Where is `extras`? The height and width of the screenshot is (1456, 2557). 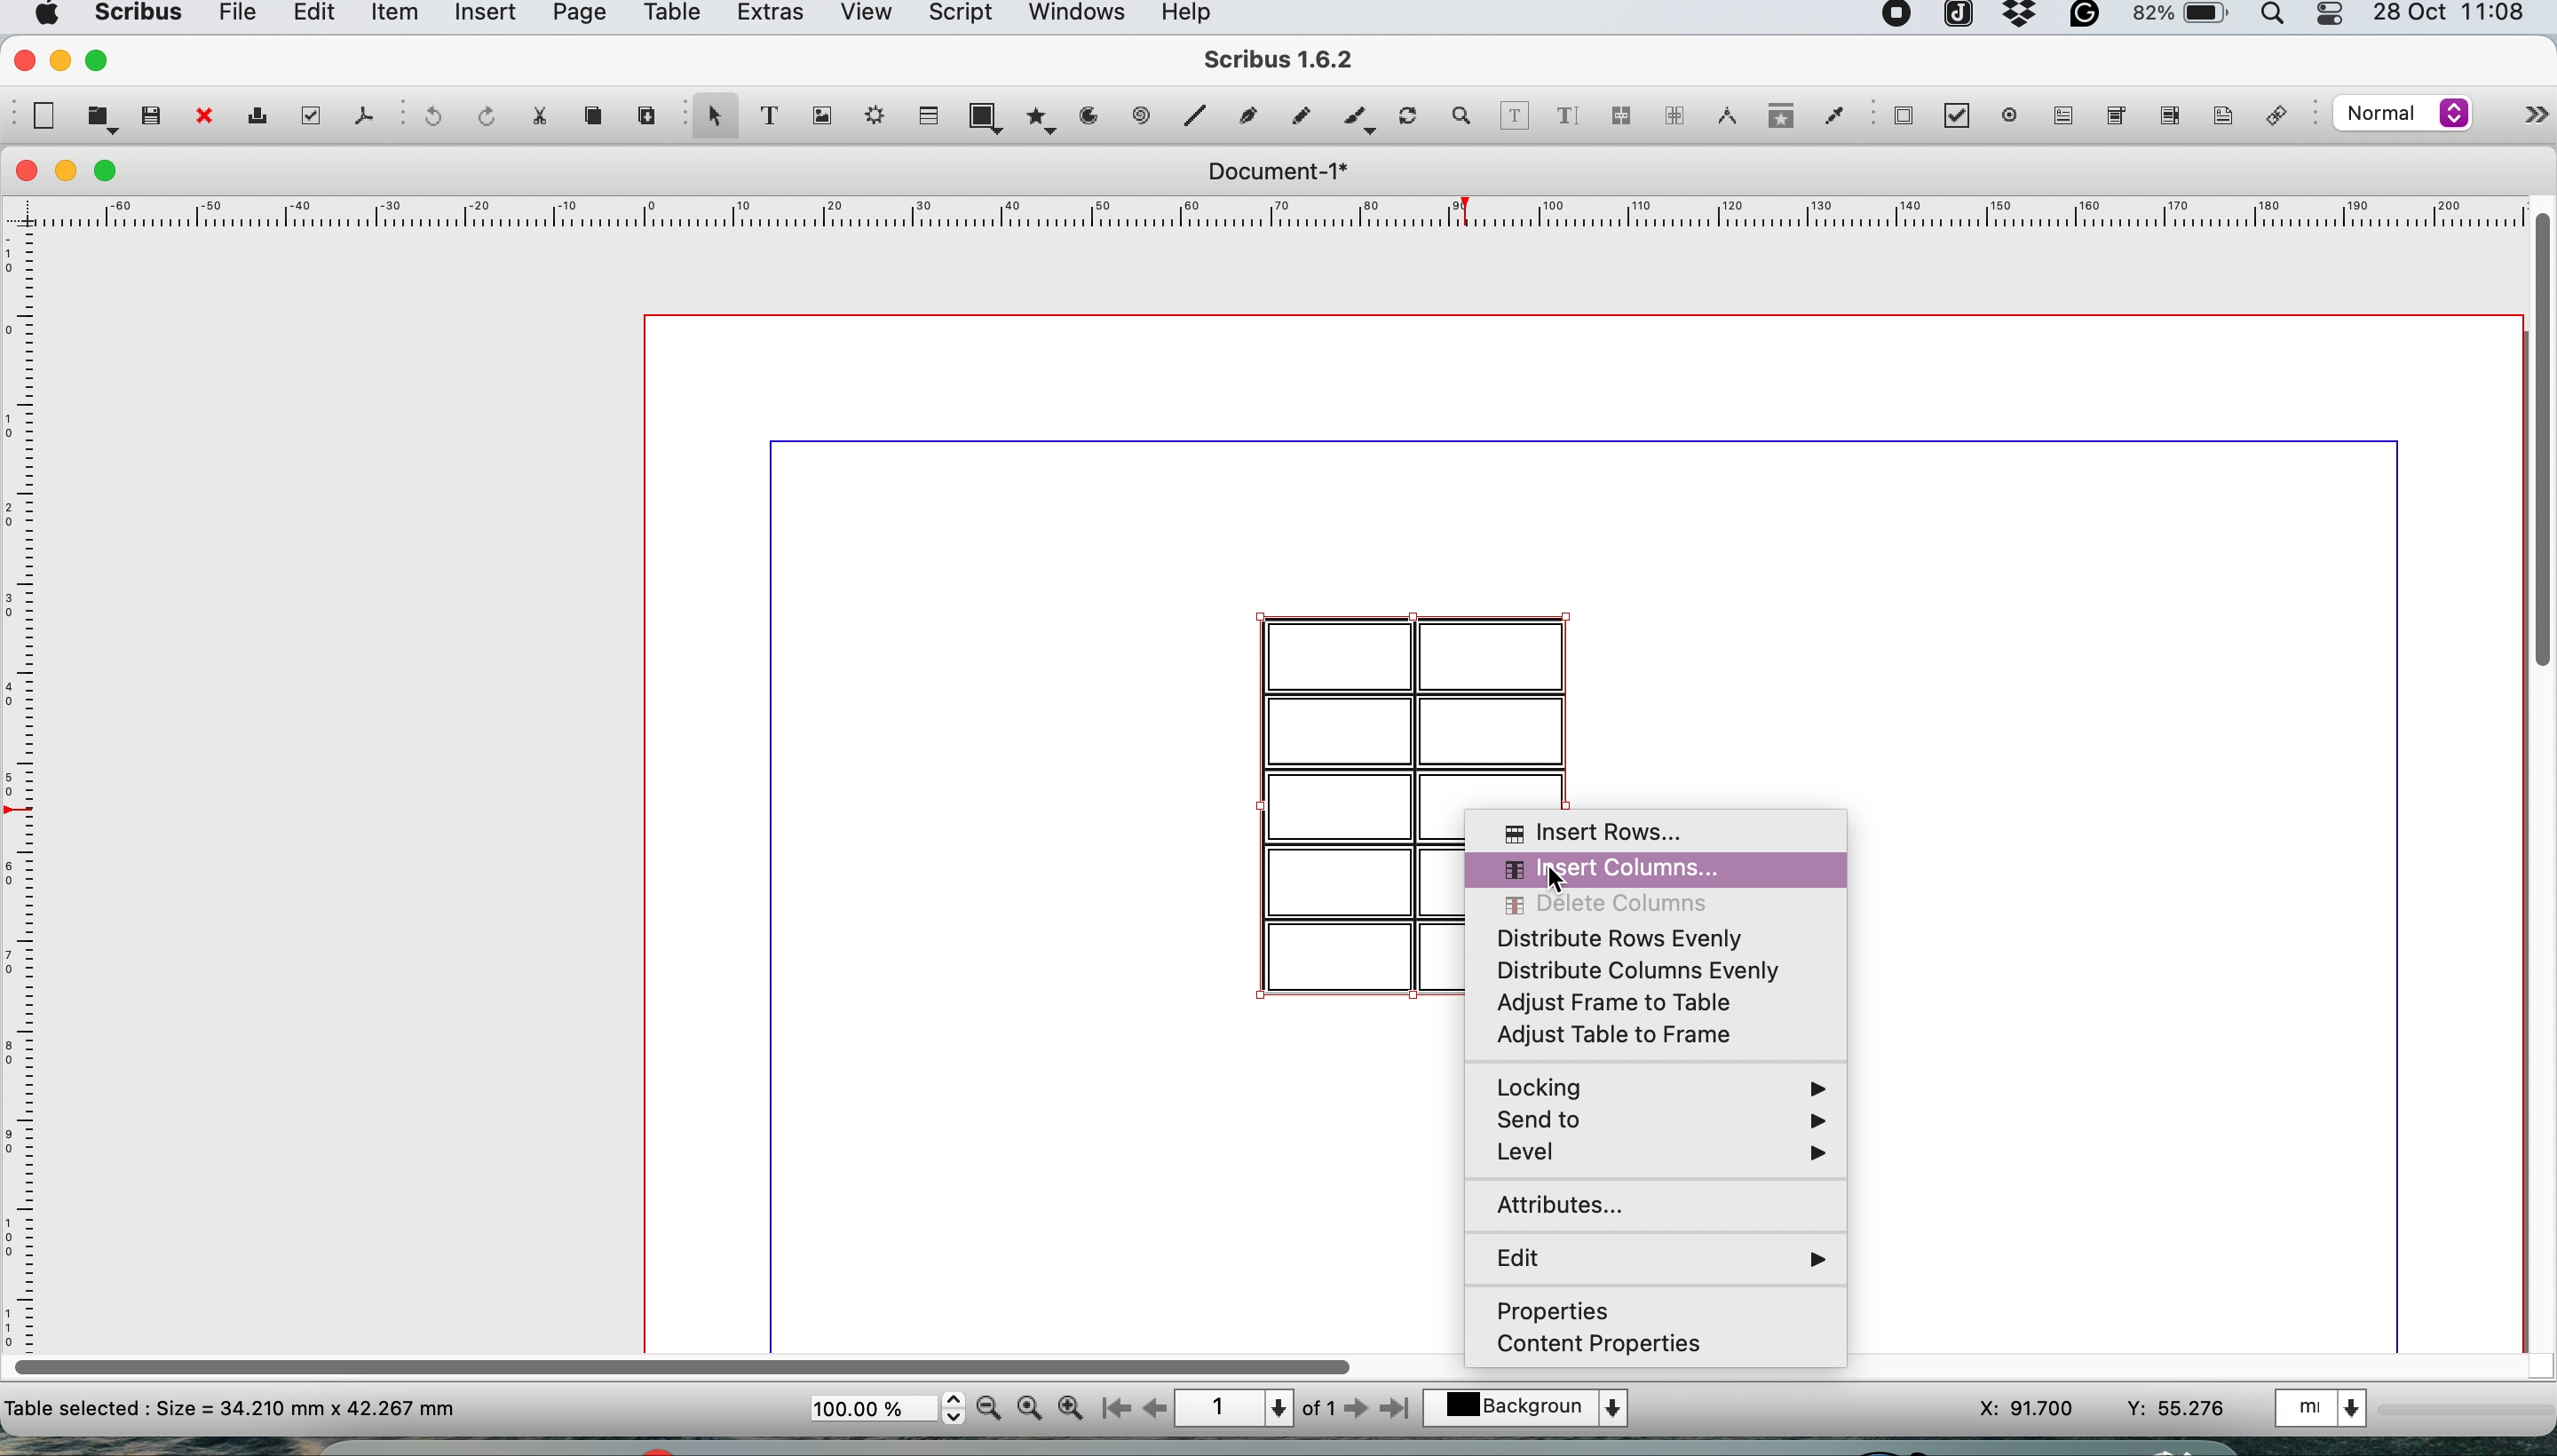 extras is located at coordinates (770, 18).